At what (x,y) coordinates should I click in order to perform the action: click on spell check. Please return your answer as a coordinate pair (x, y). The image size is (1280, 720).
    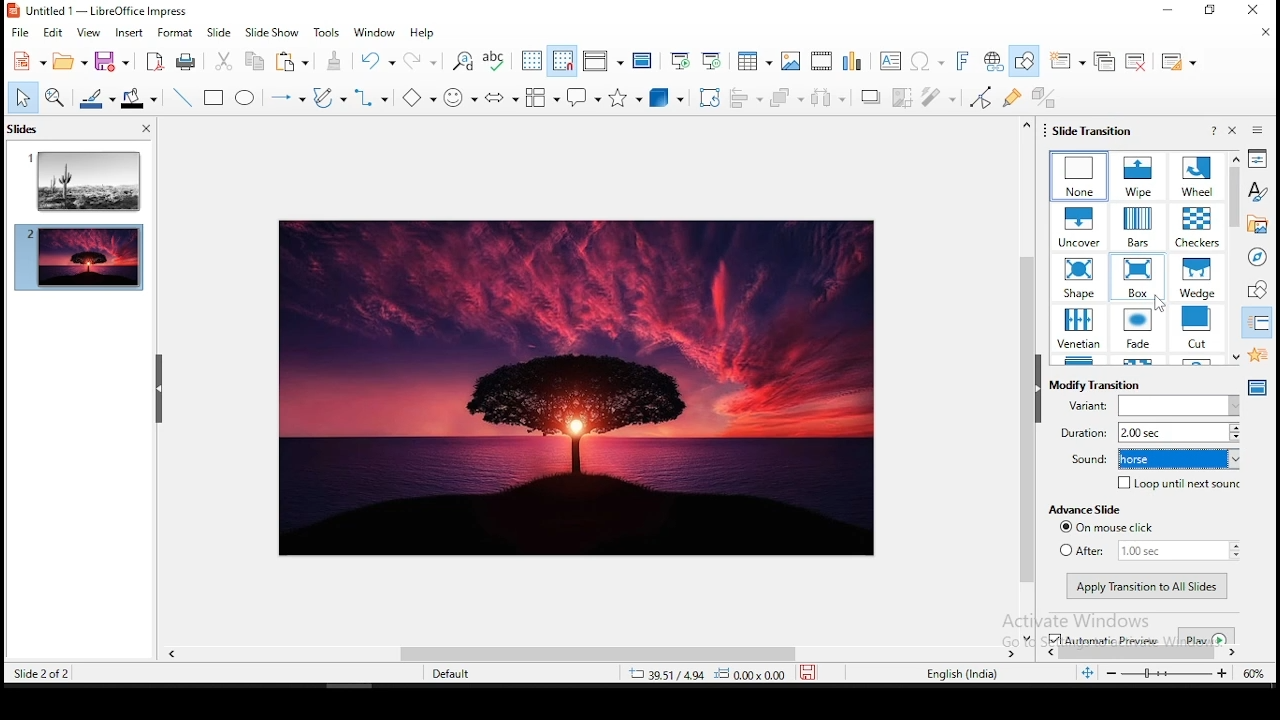
    Looking at the image, I should click on (498, 62).